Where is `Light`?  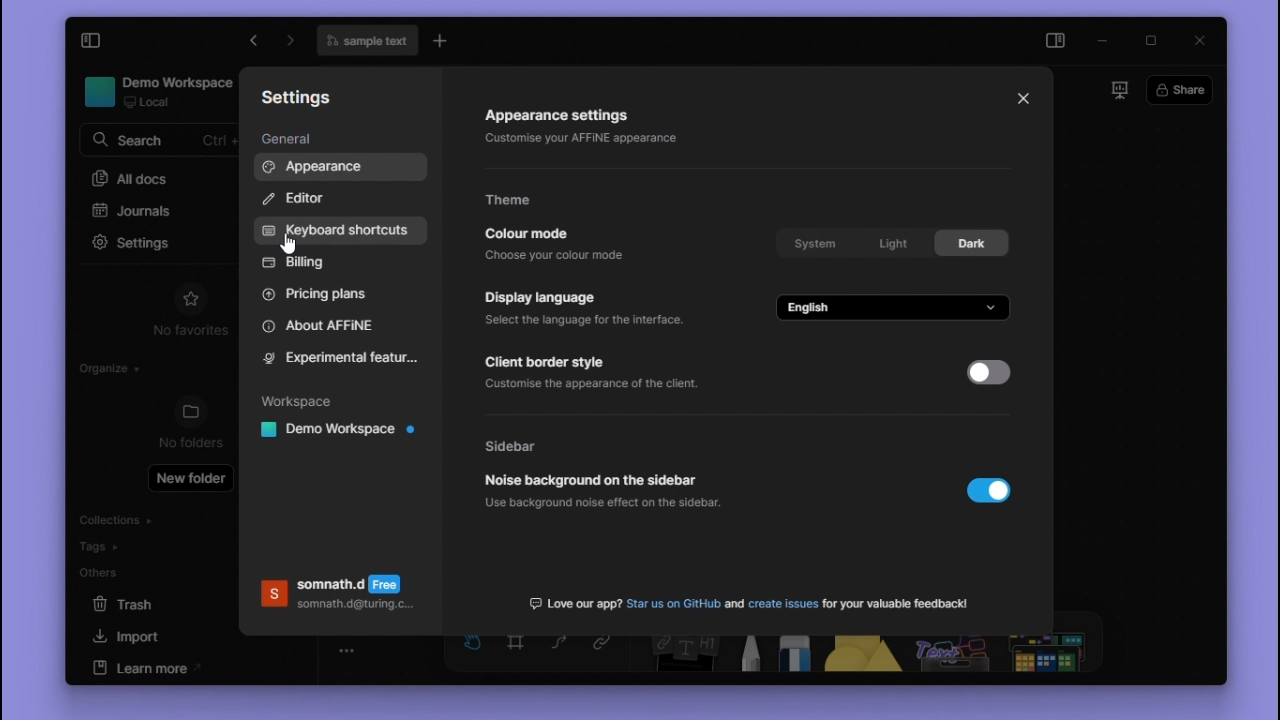 Light is located at coordinates (892, 243).